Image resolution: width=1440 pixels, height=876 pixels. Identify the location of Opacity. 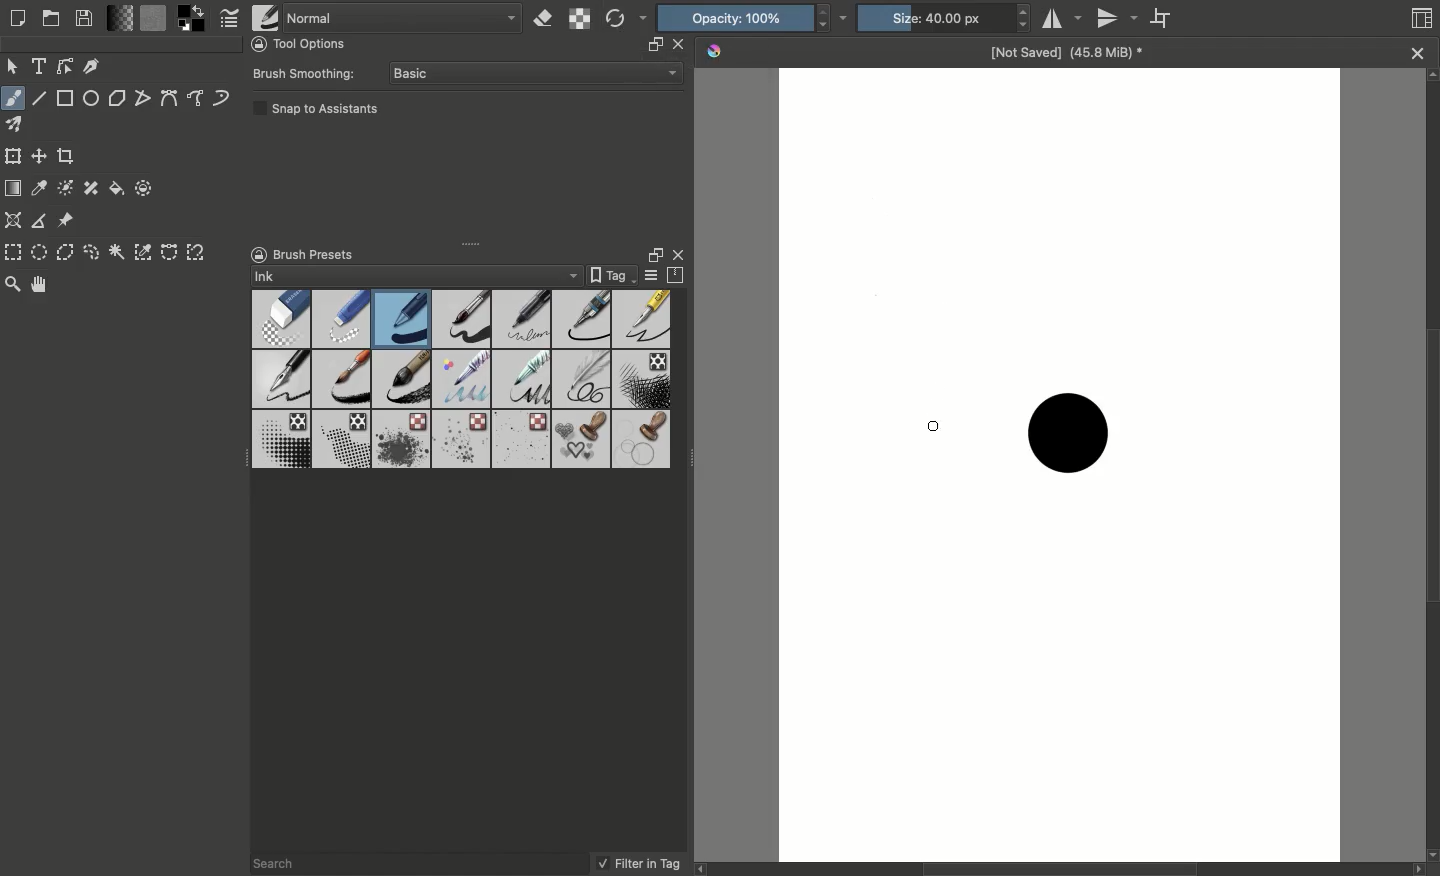
(753, 18).